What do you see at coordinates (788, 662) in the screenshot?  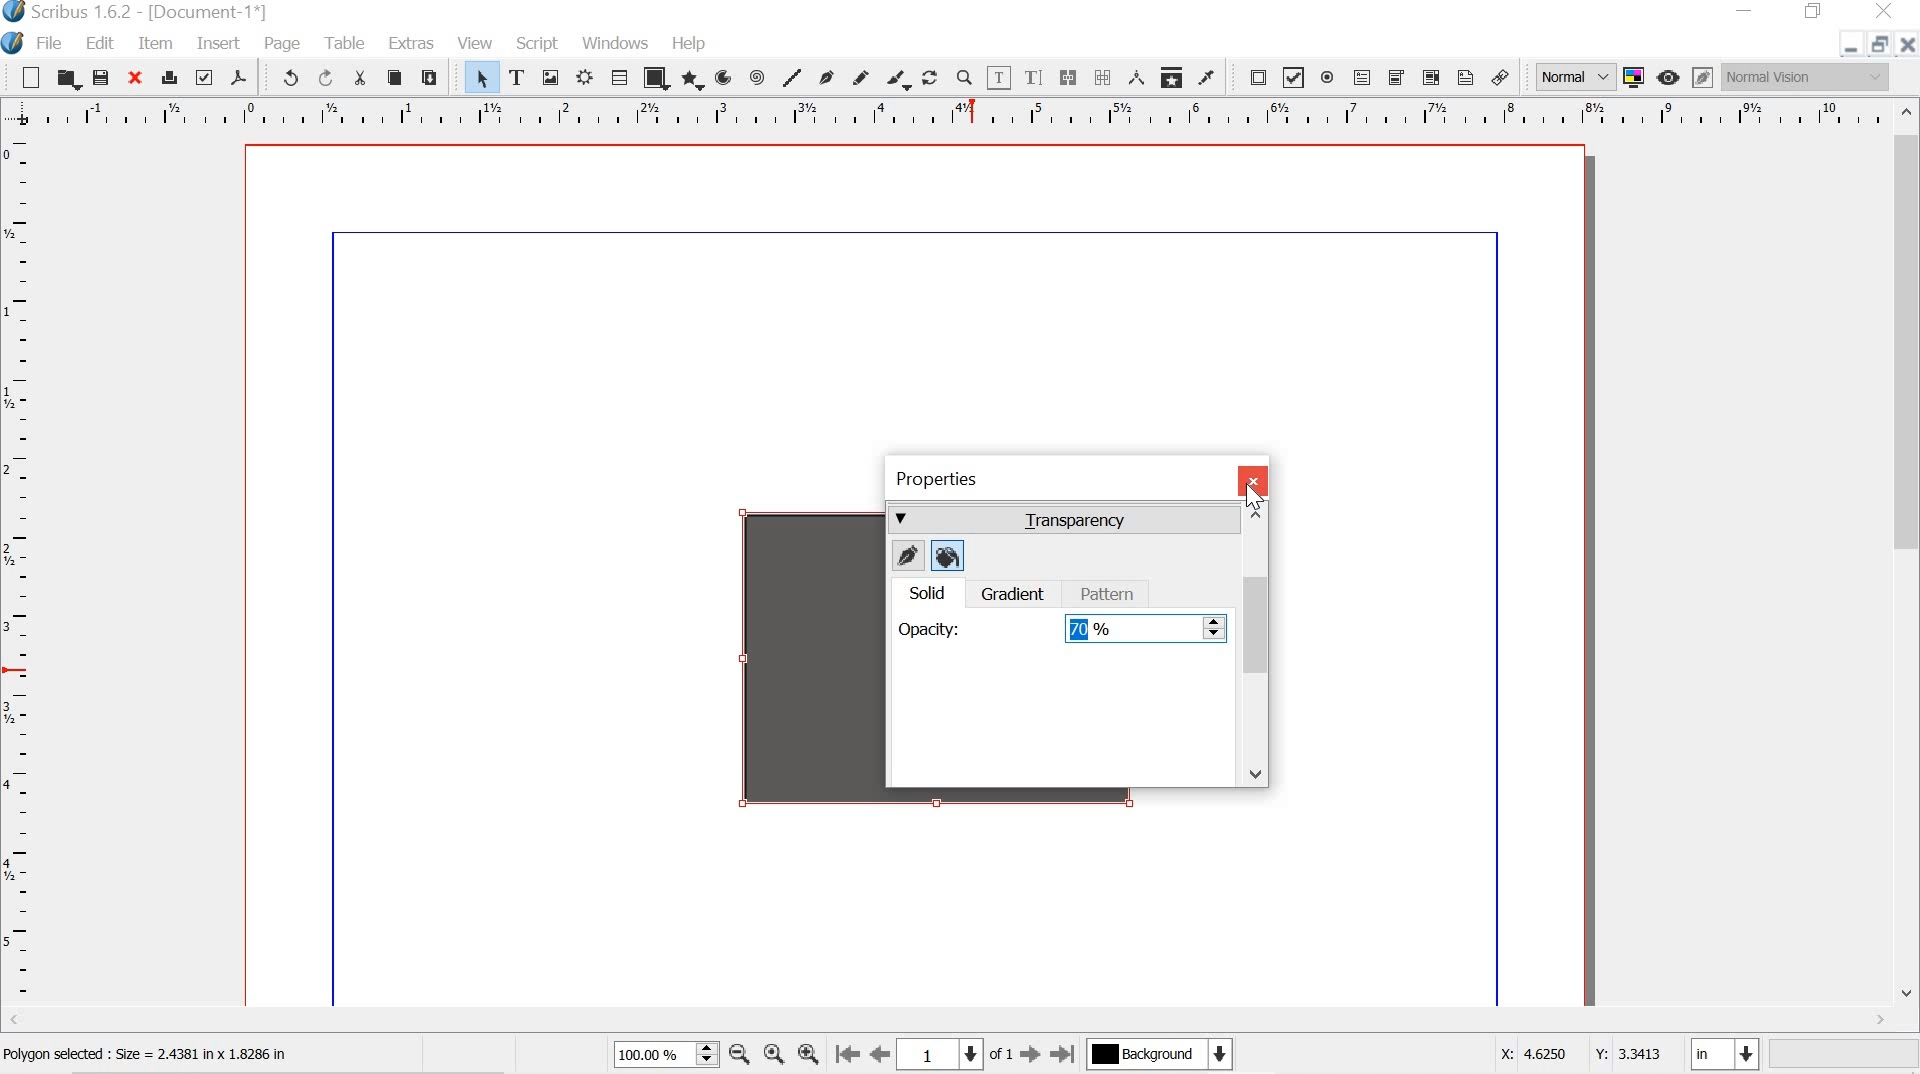 I see `black polygon` at bounding box center [788, 662].